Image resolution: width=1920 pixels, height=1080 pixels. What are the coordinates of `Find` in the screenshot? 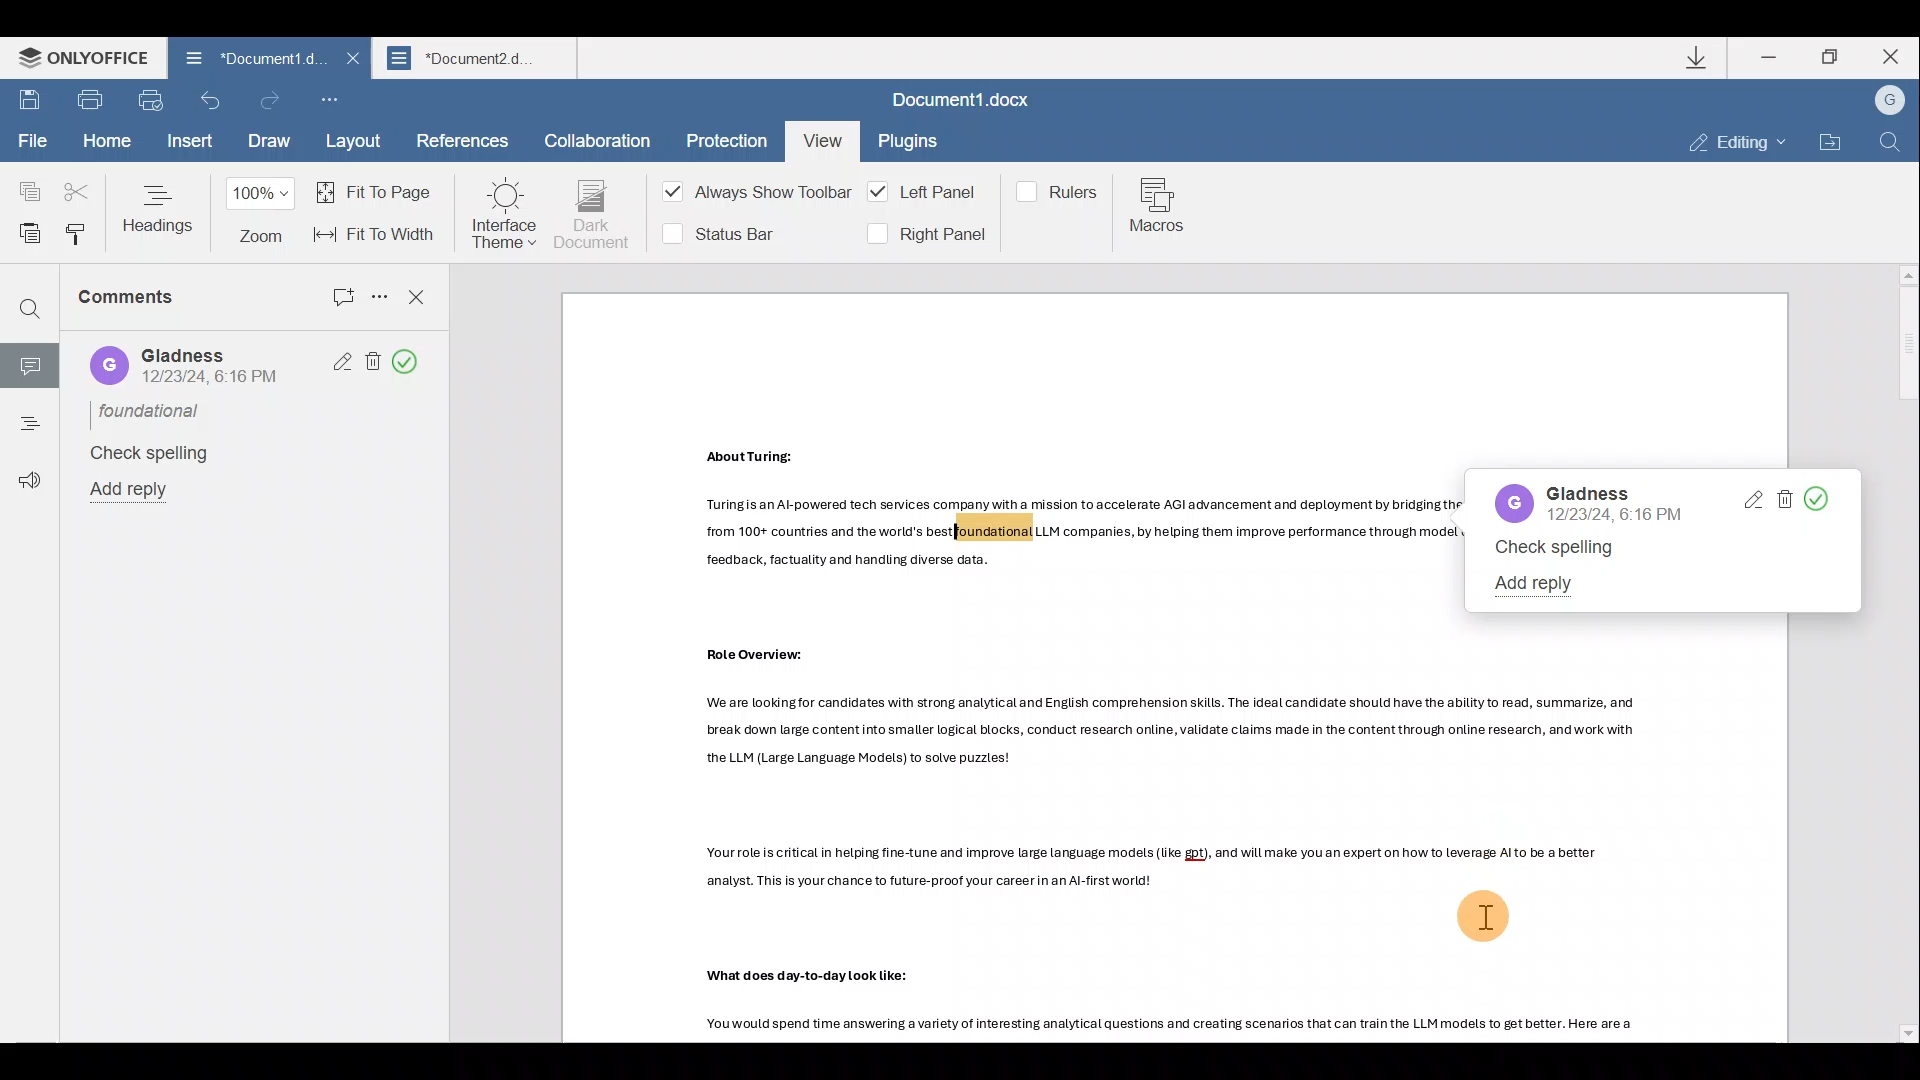 It's located at (1890, 143).